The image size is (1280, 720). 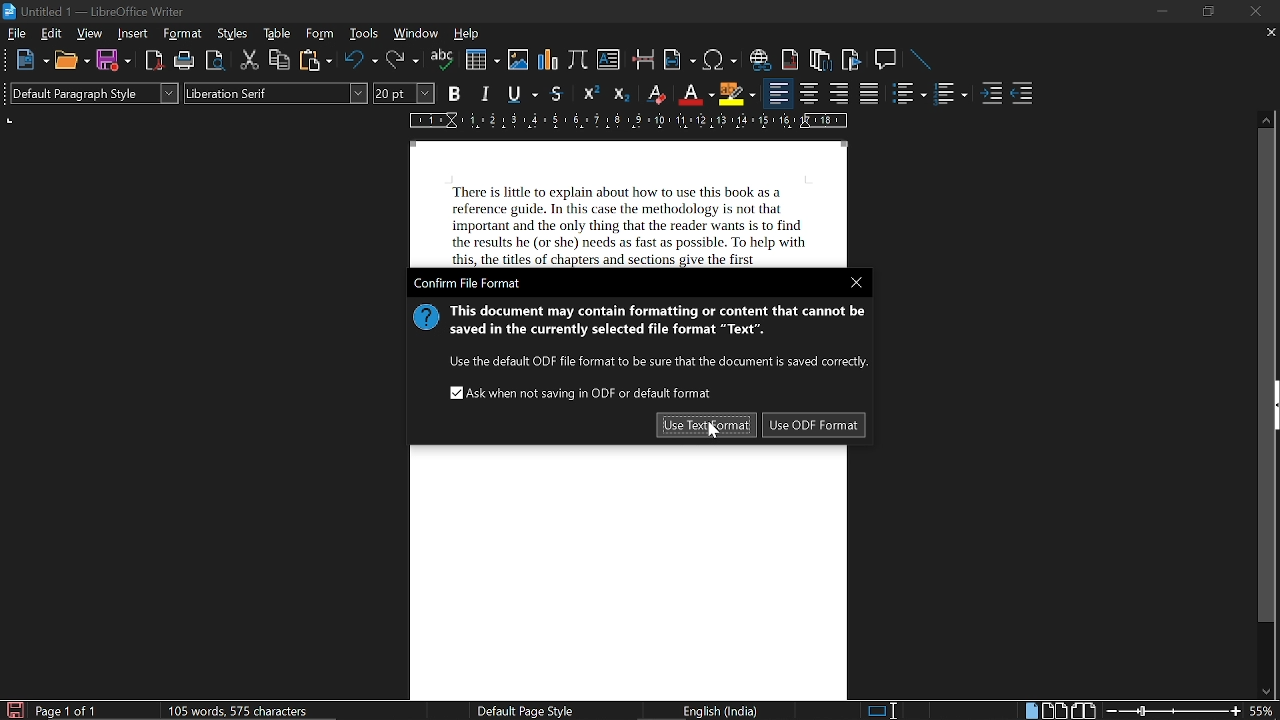 I want to click on change zoom, so click(x=1174, y=712).